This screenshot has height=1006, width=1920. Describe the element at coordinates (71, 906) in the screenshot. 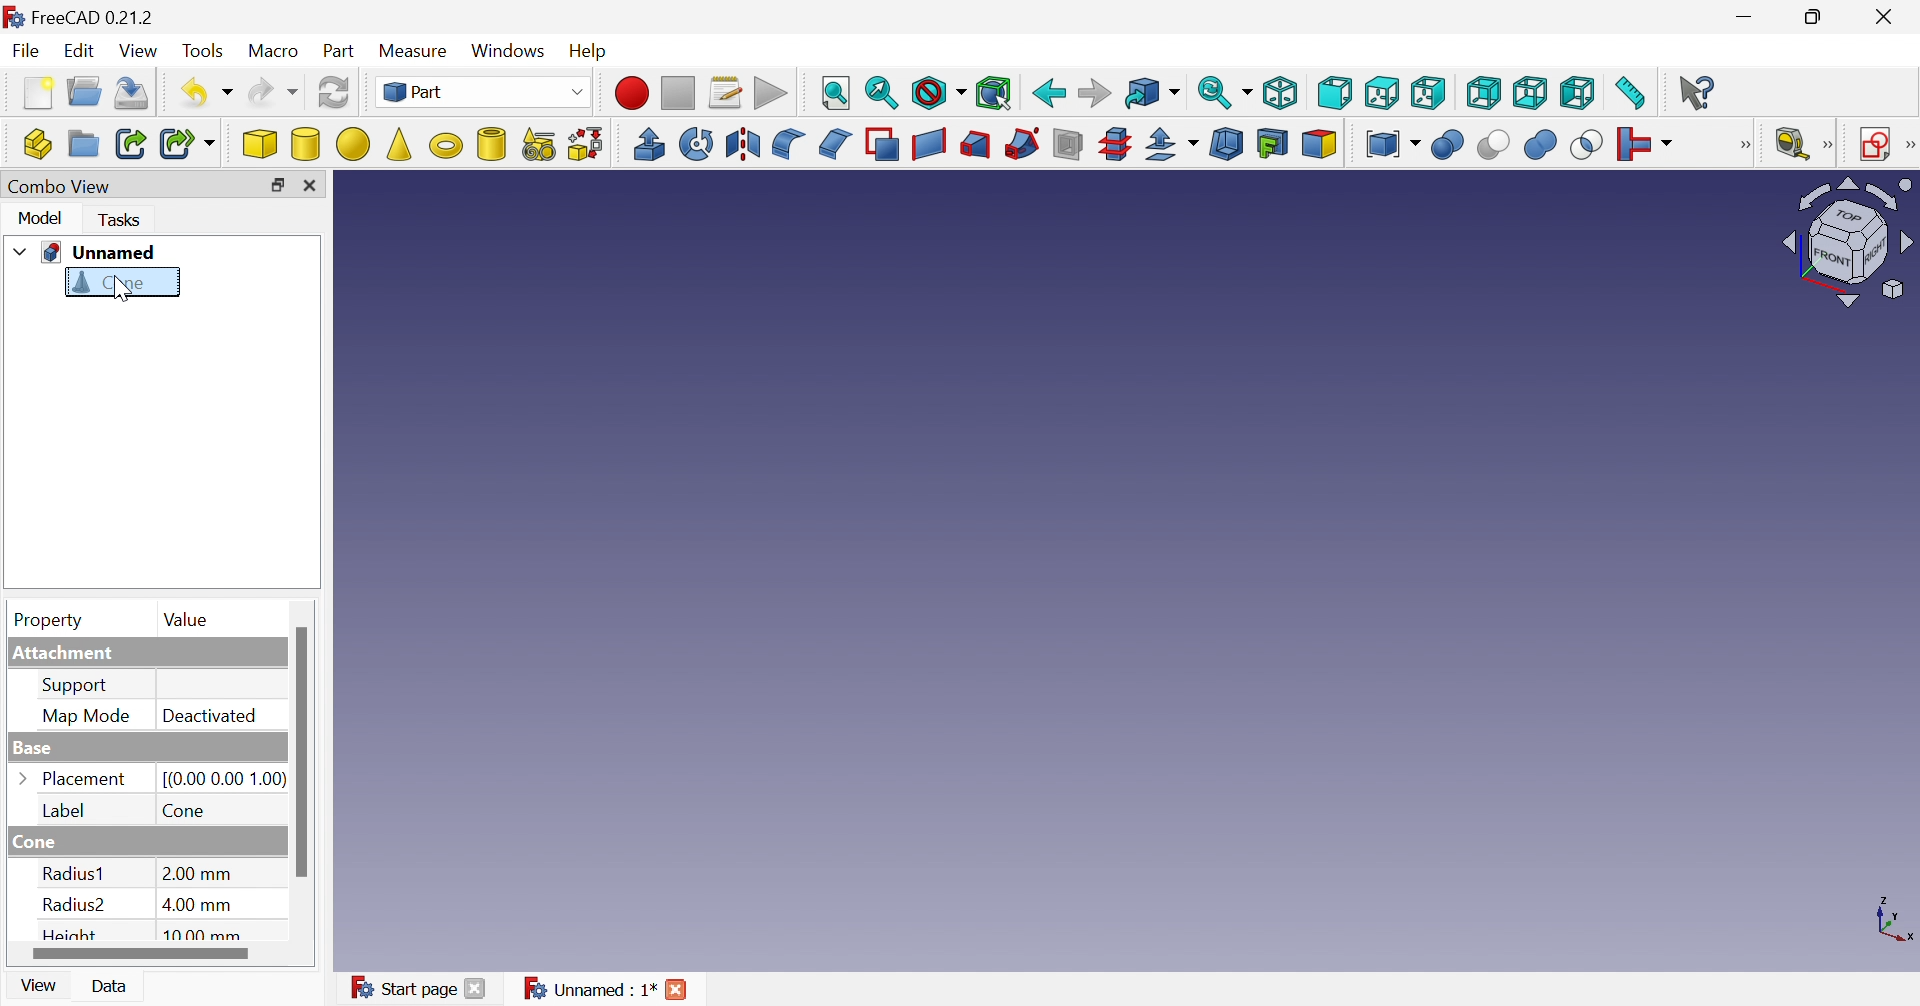

I see `Radius2` at that location.